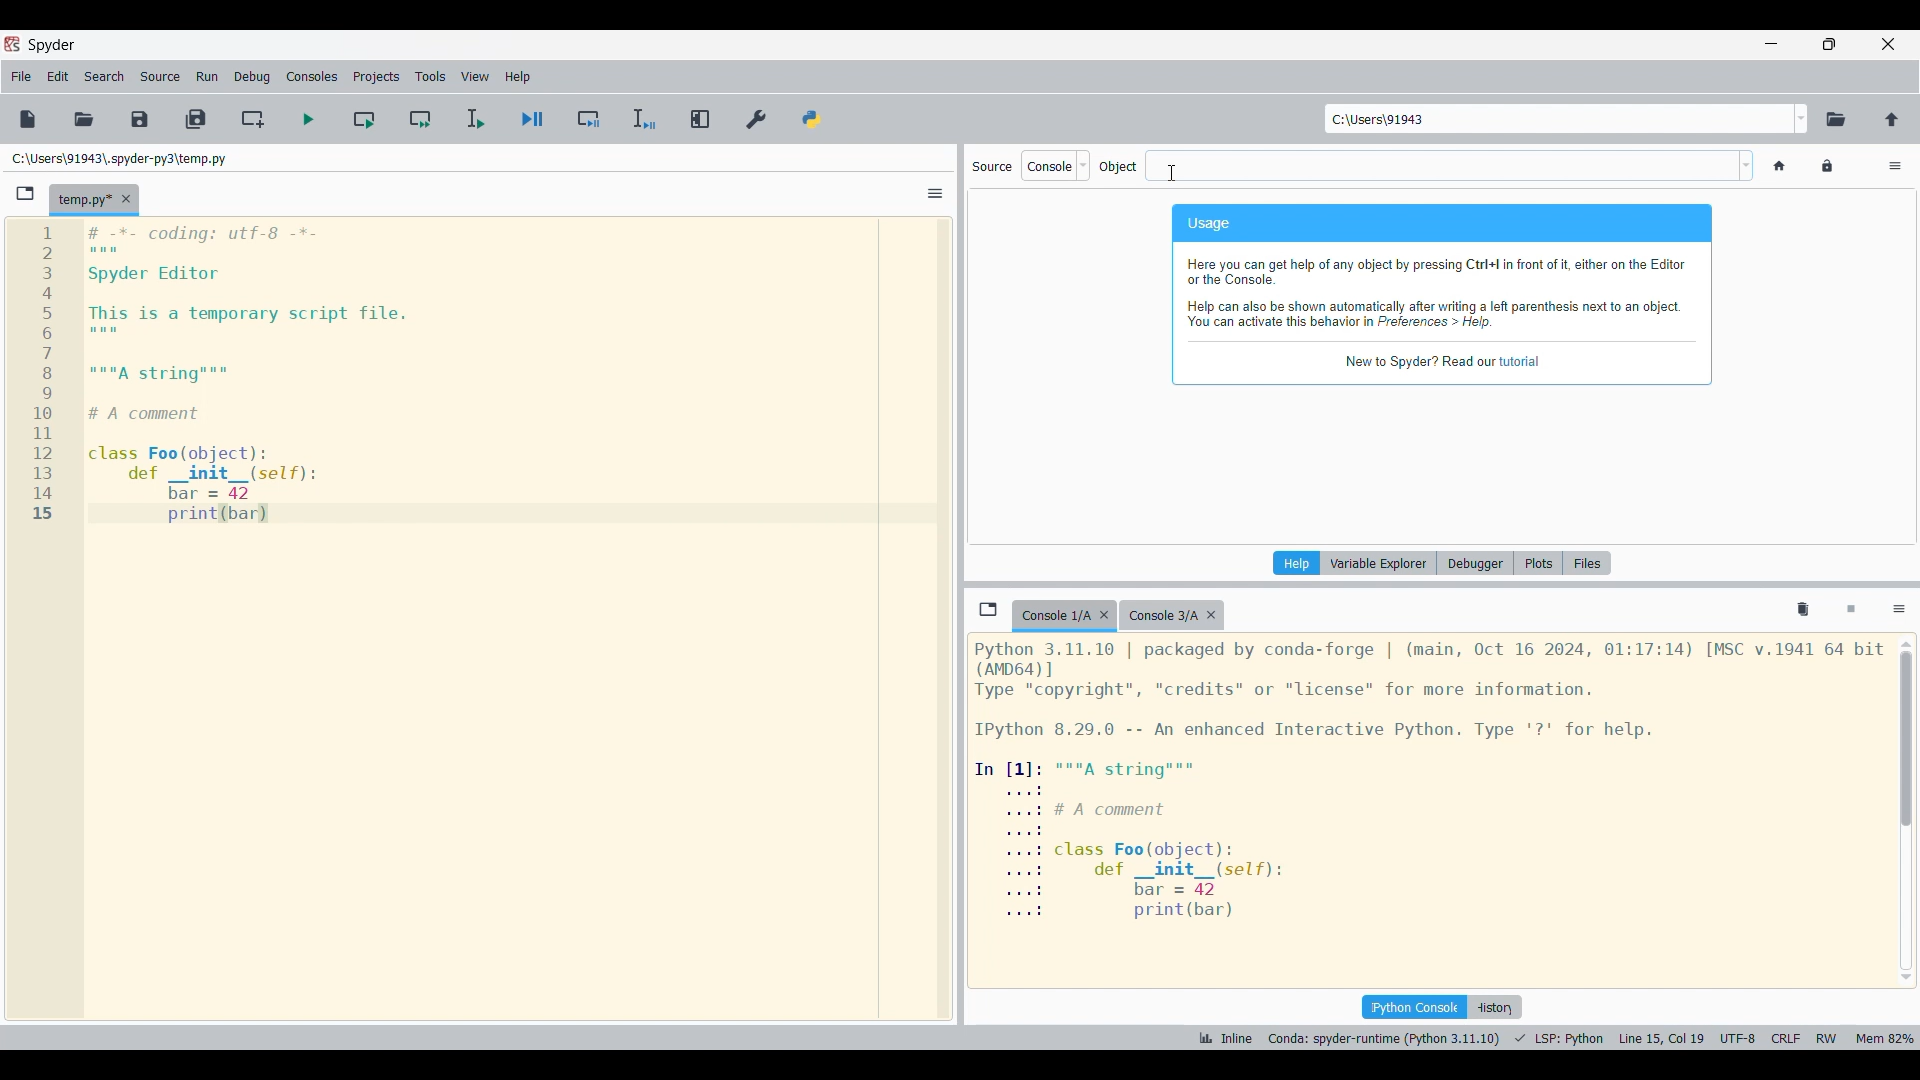 This screenshot has height=1080, width=1920. Describe the element at coordinates (139, 120) in the screenshot. I see `Save file` at that location.